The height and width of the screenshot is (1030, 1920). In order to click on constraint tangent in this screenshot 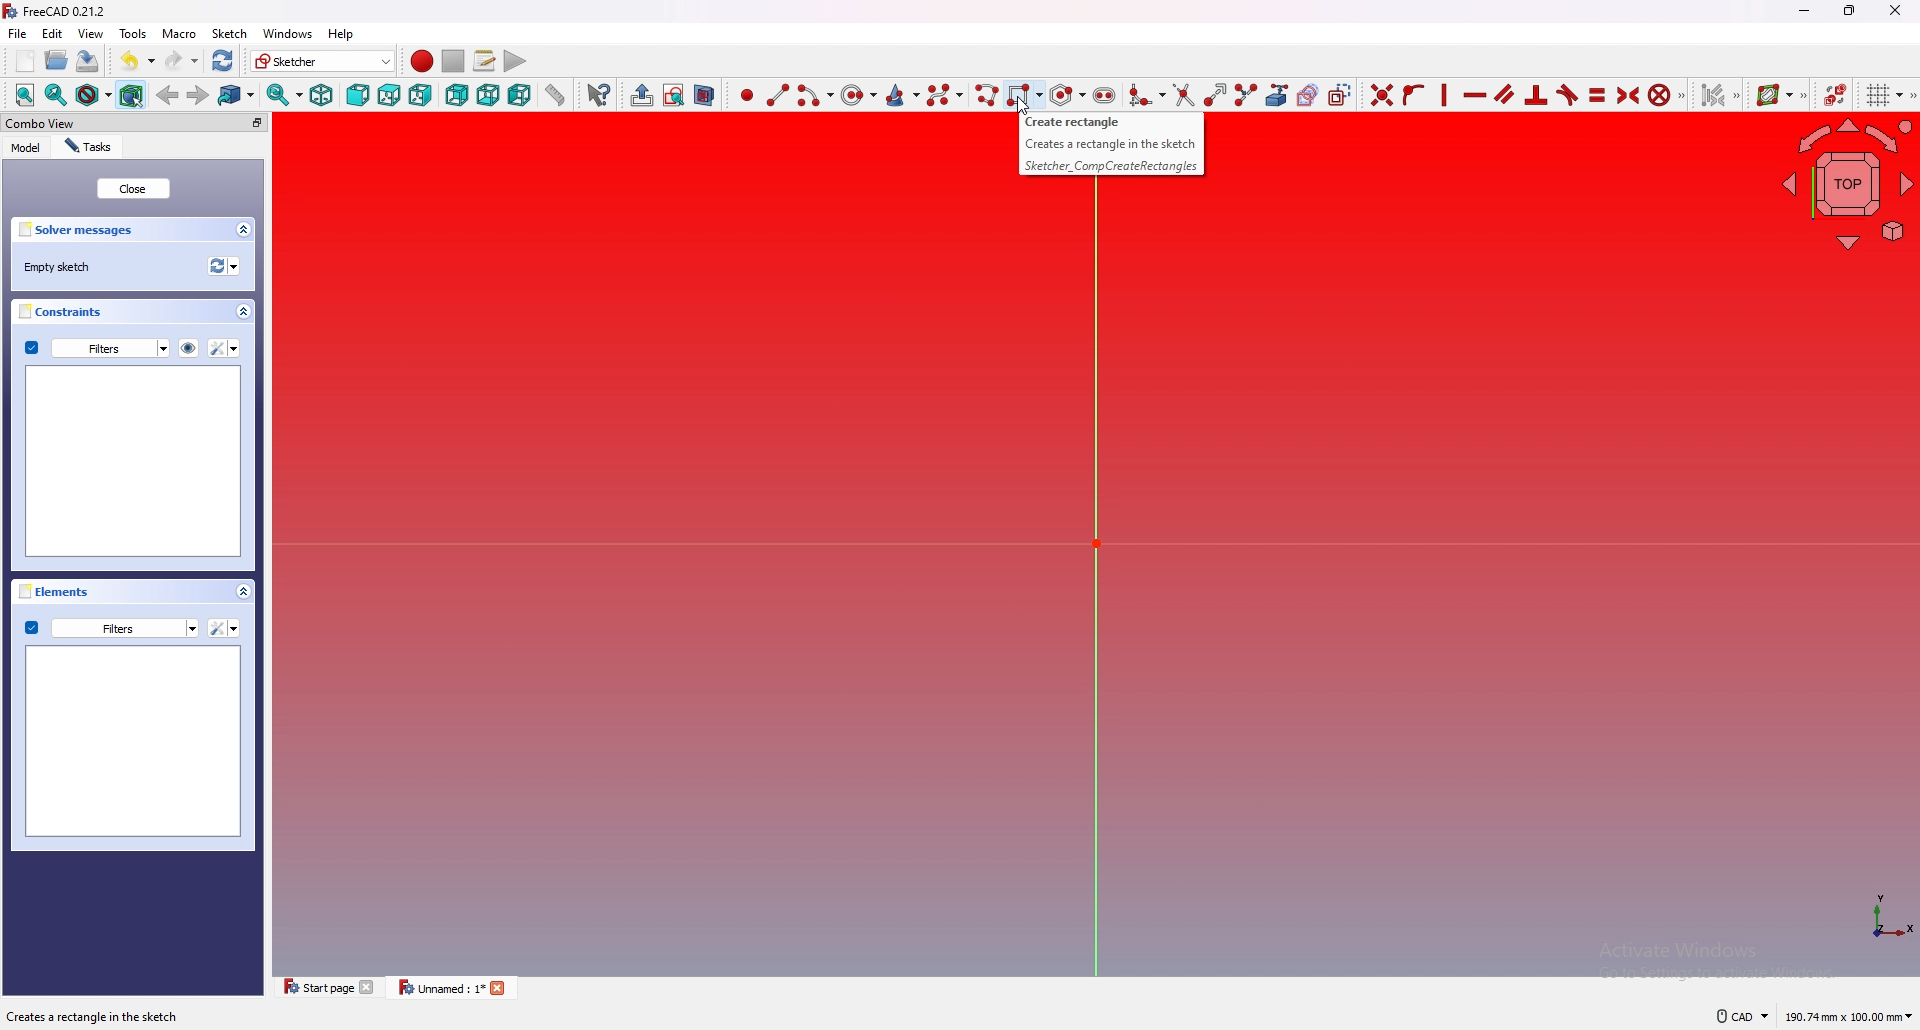, I will do `click(1567, 95)`.